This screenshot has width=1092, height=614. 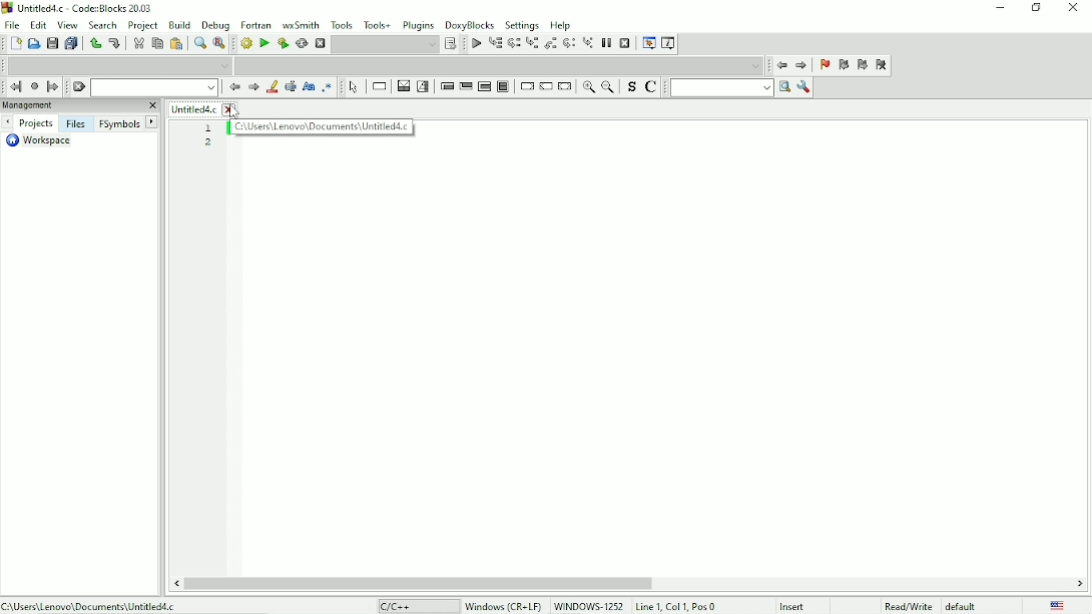 I want to click on Show options window, so click(x=804, y=87).